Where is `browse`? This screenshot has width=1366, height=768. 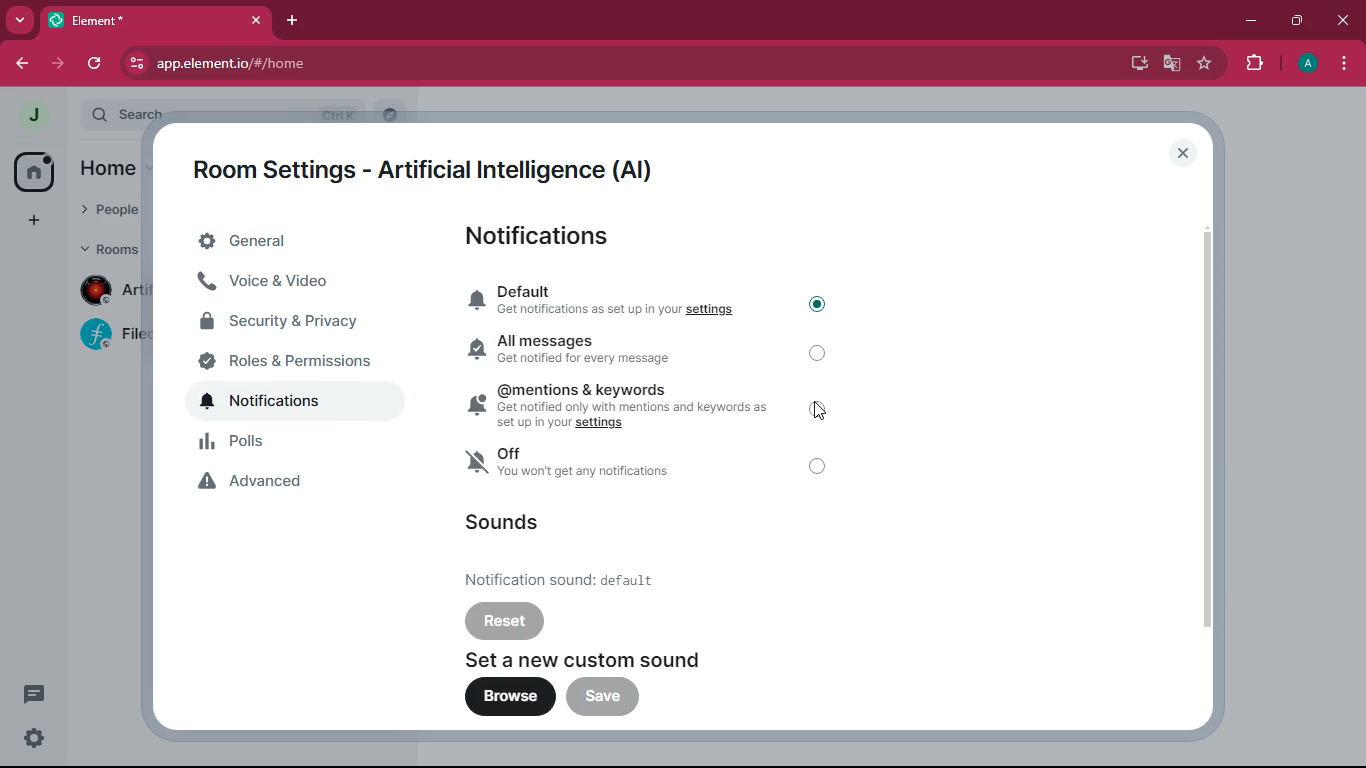 browse is located at coordinates (511, 698).